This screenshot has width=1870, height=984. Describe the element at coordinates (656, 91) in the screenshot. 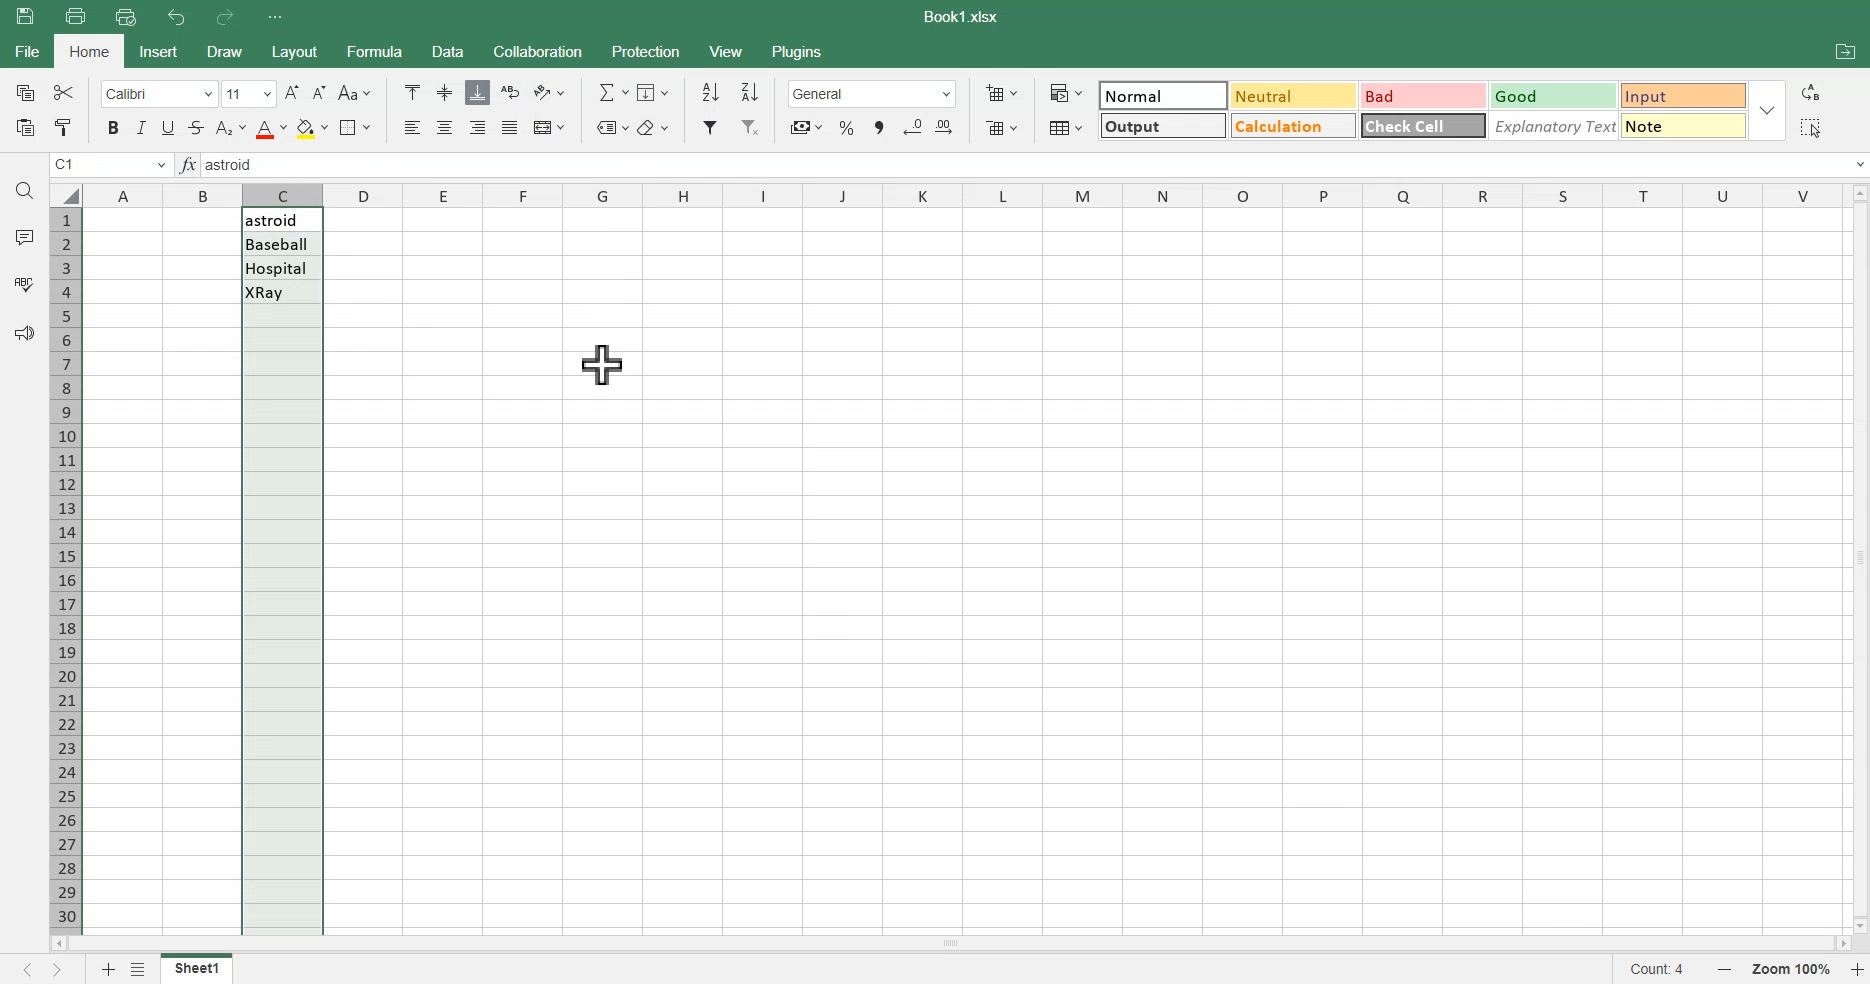

I see `Fill` at that location.